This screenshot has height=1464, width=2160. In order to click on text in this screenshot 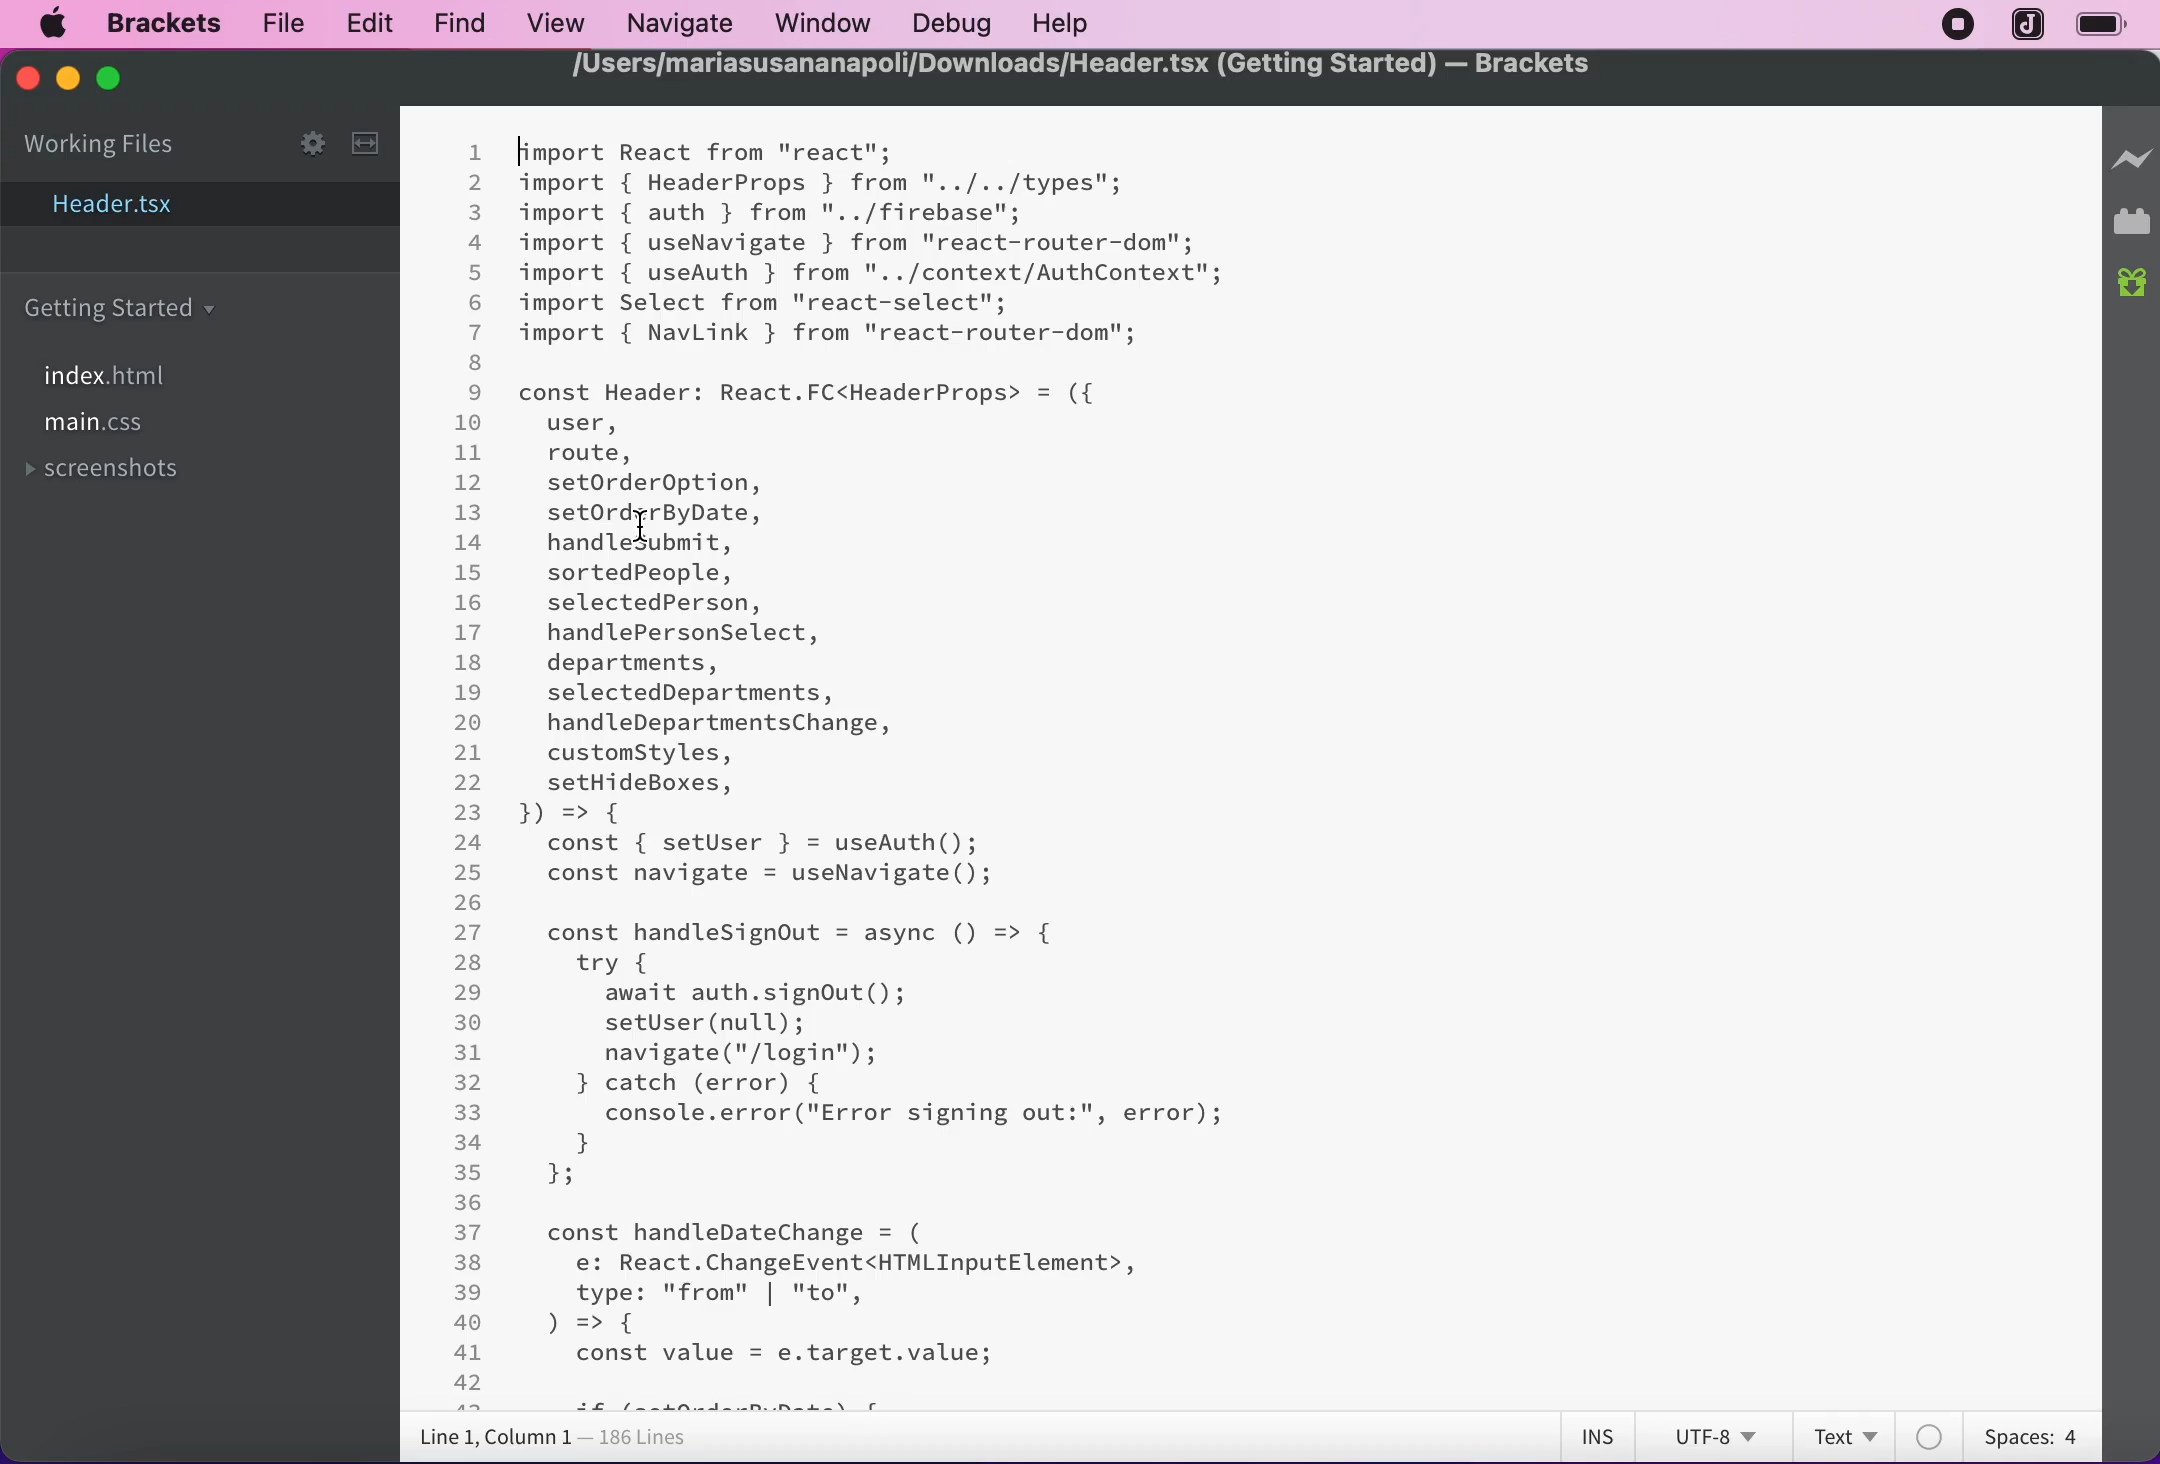, I will do `click(1850, 1437)`.